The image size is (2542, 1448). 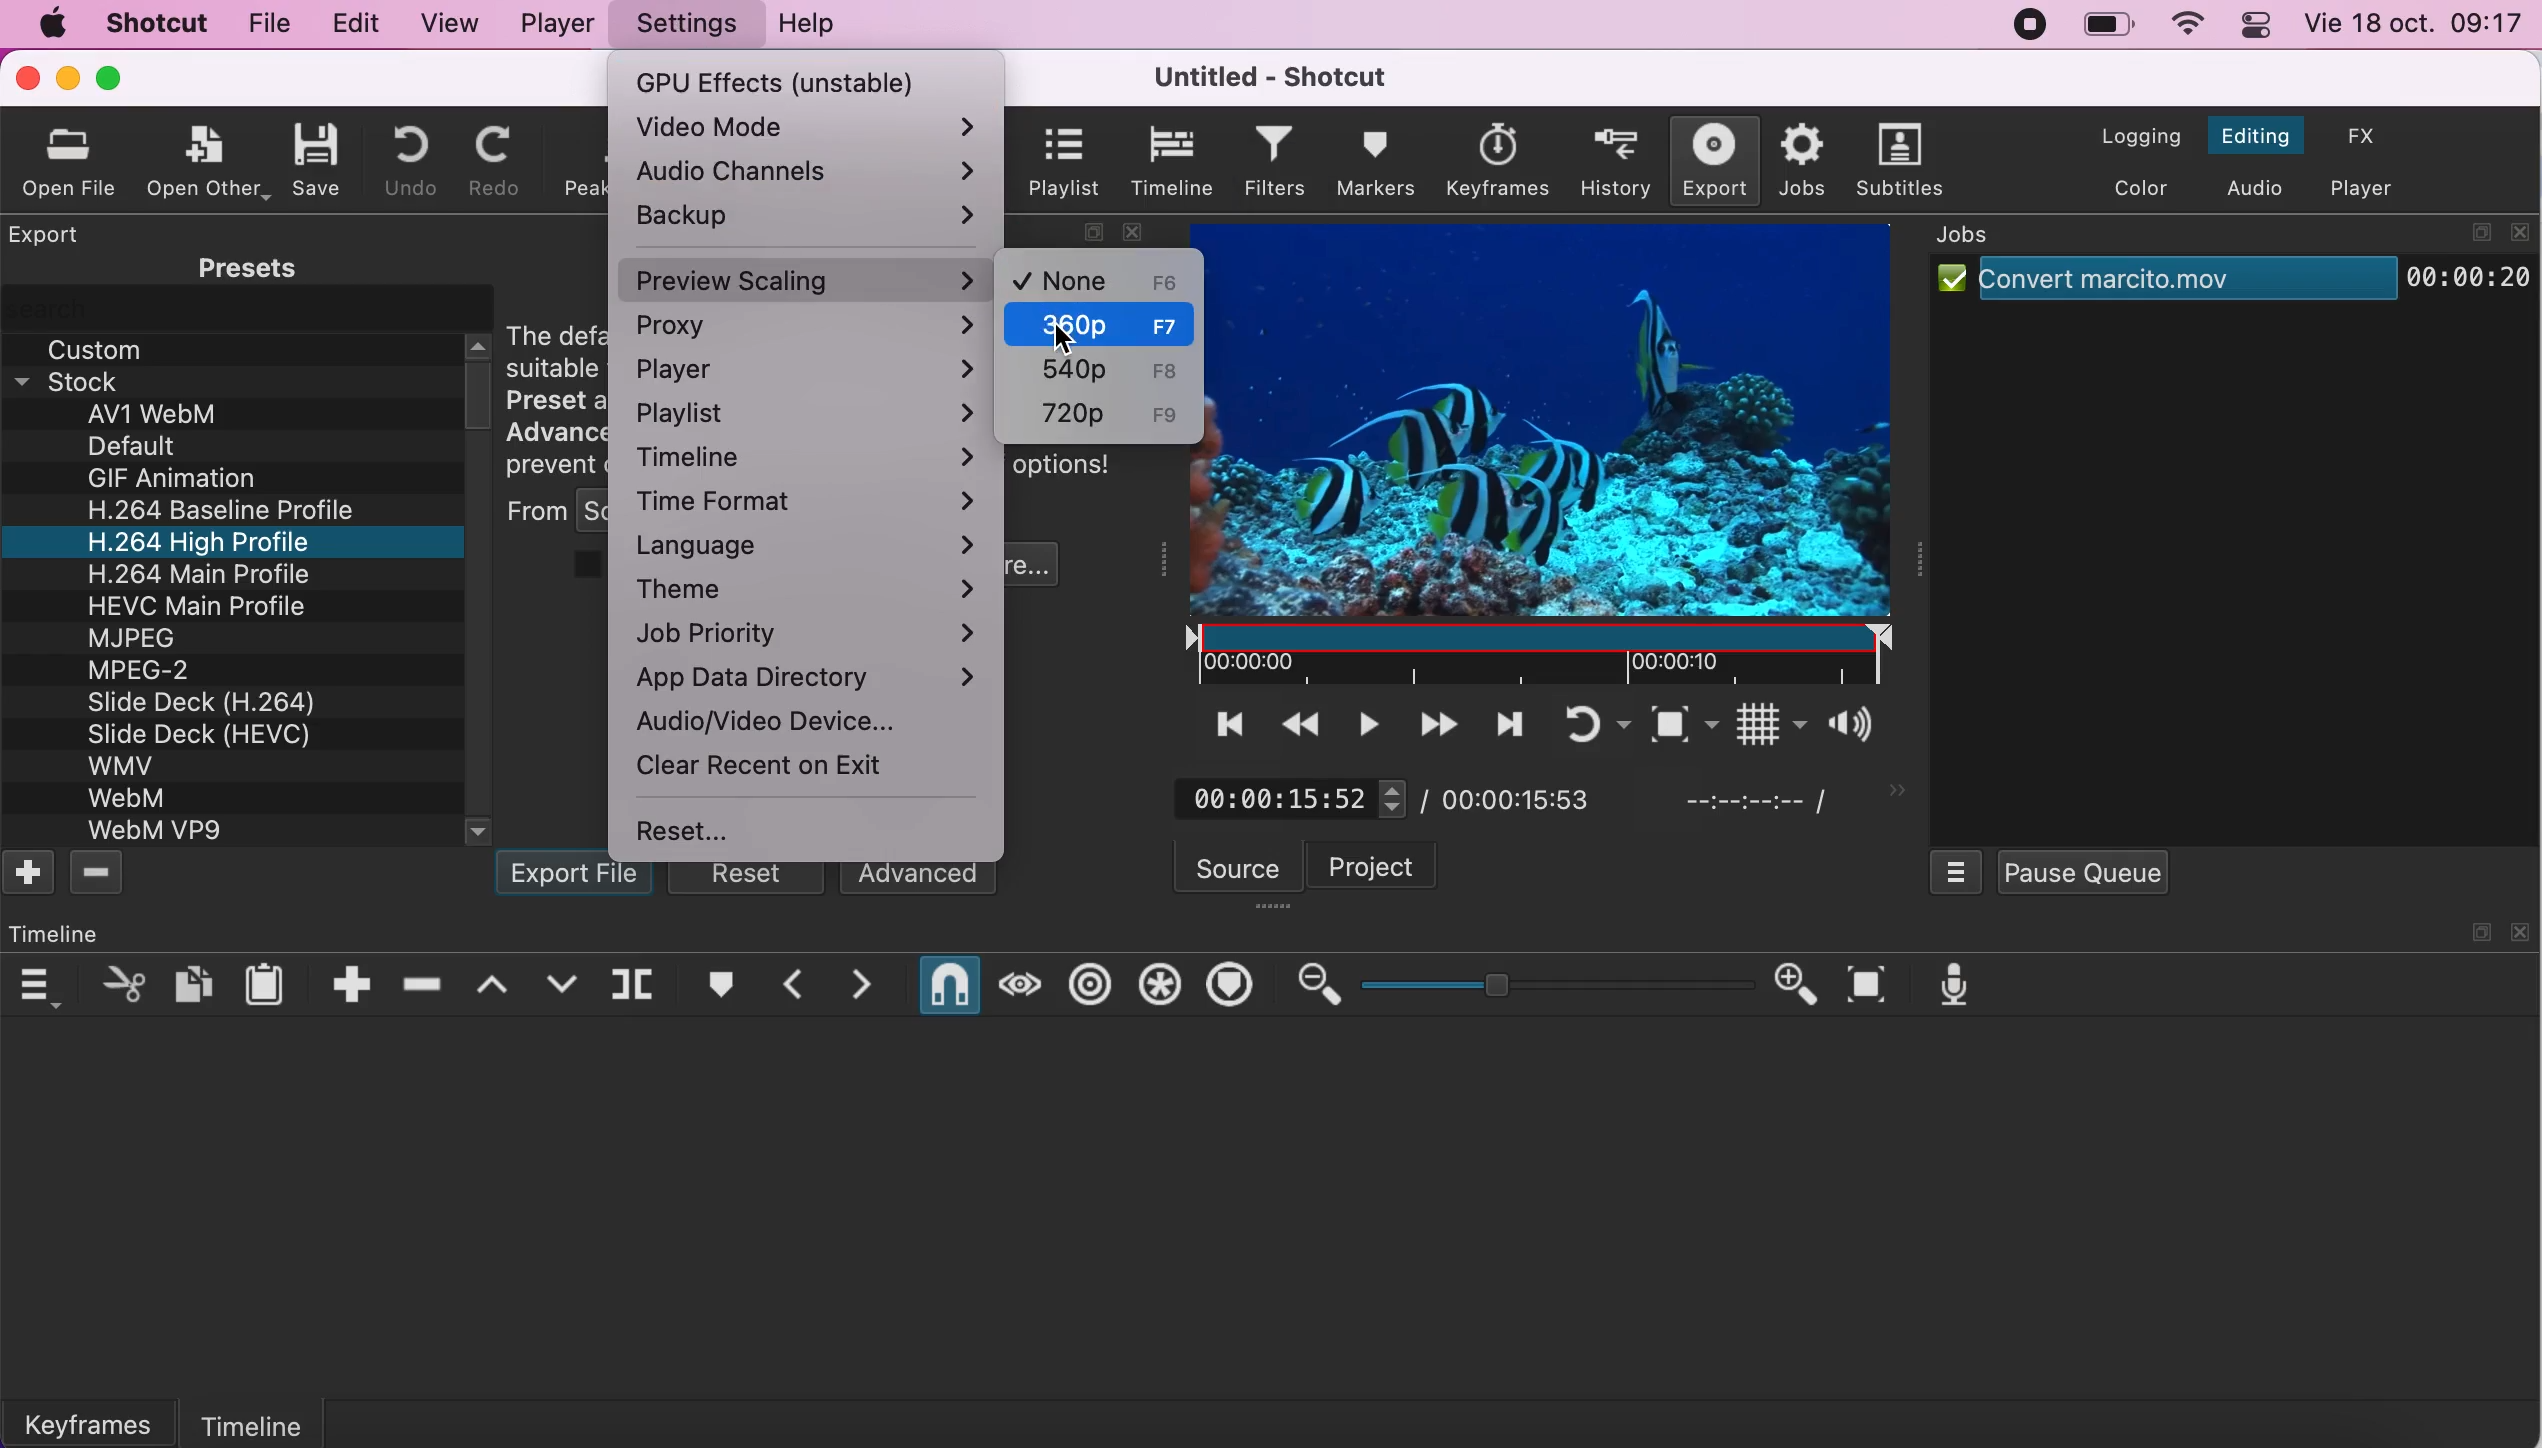 I want to click on WebM, so click(x=135, y=797).